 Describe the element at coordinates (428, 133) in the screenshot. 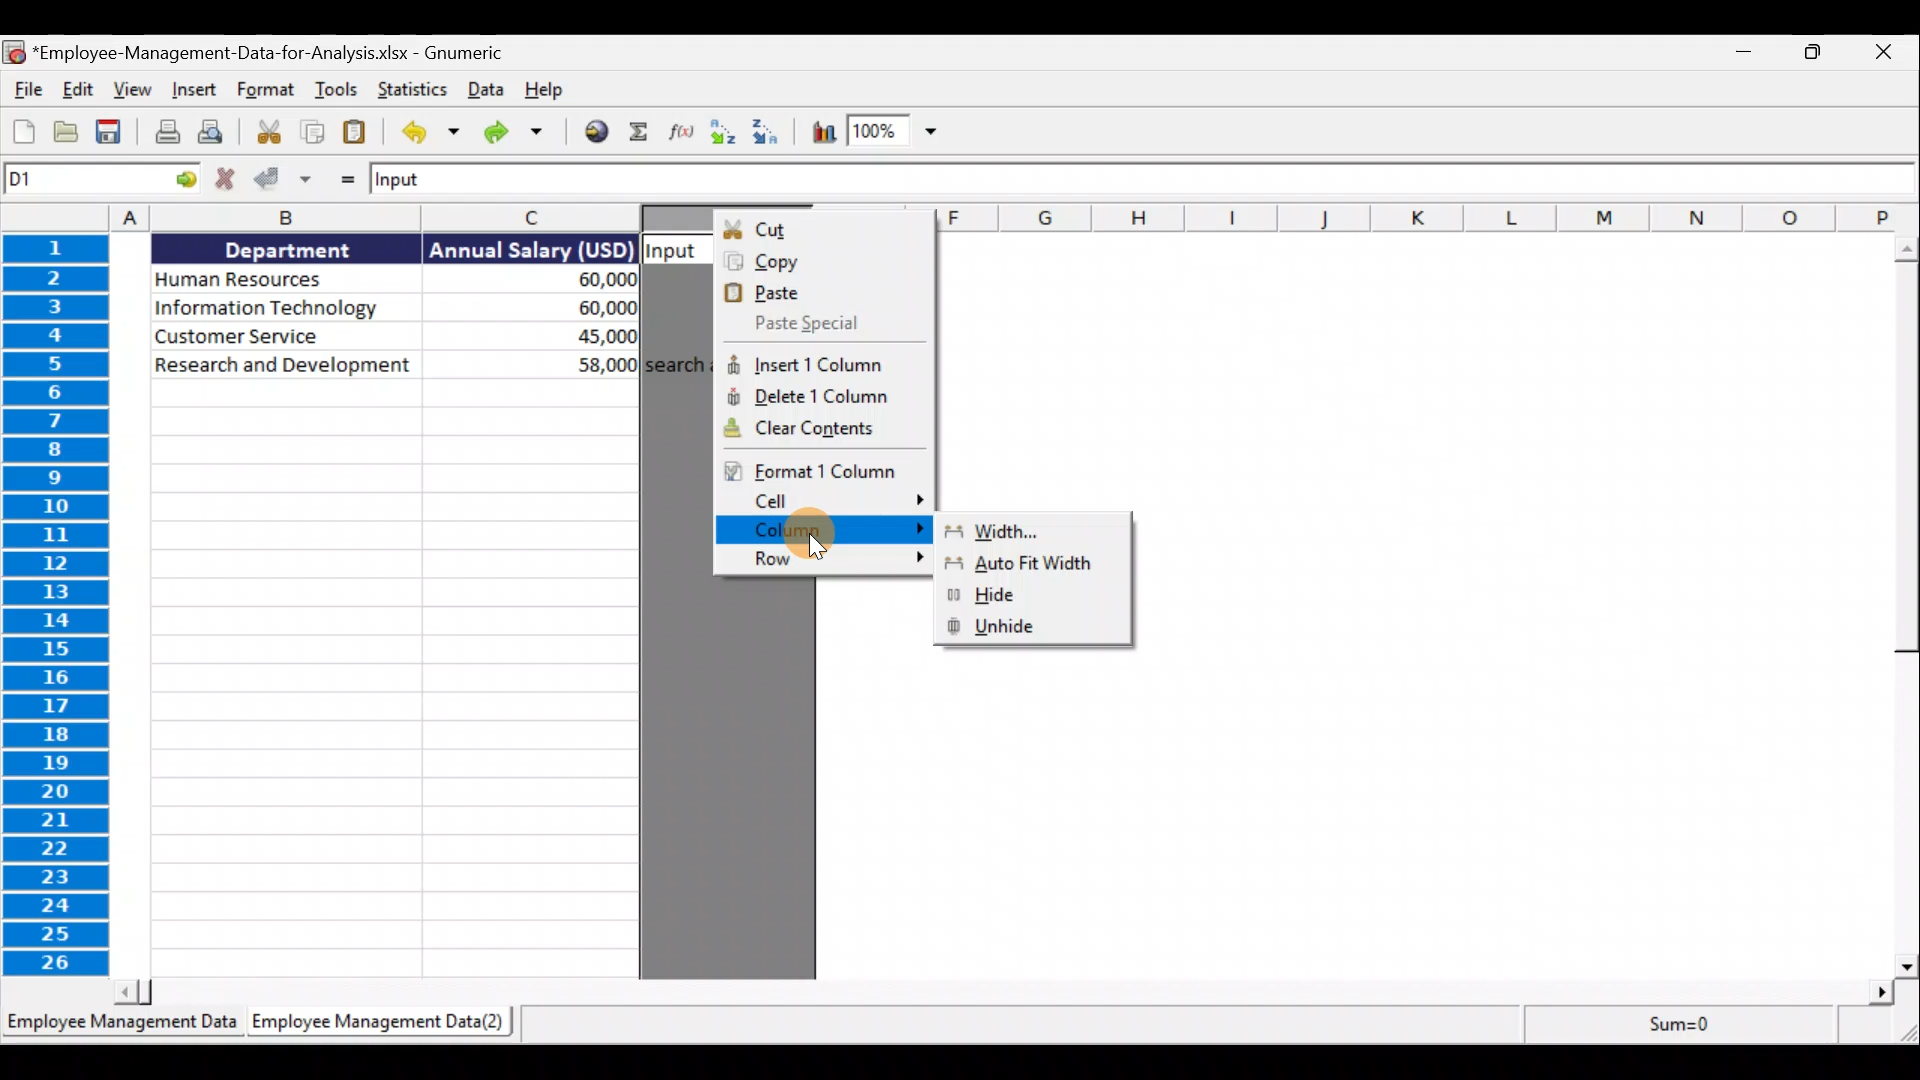

I see `Undo last action` at that location.